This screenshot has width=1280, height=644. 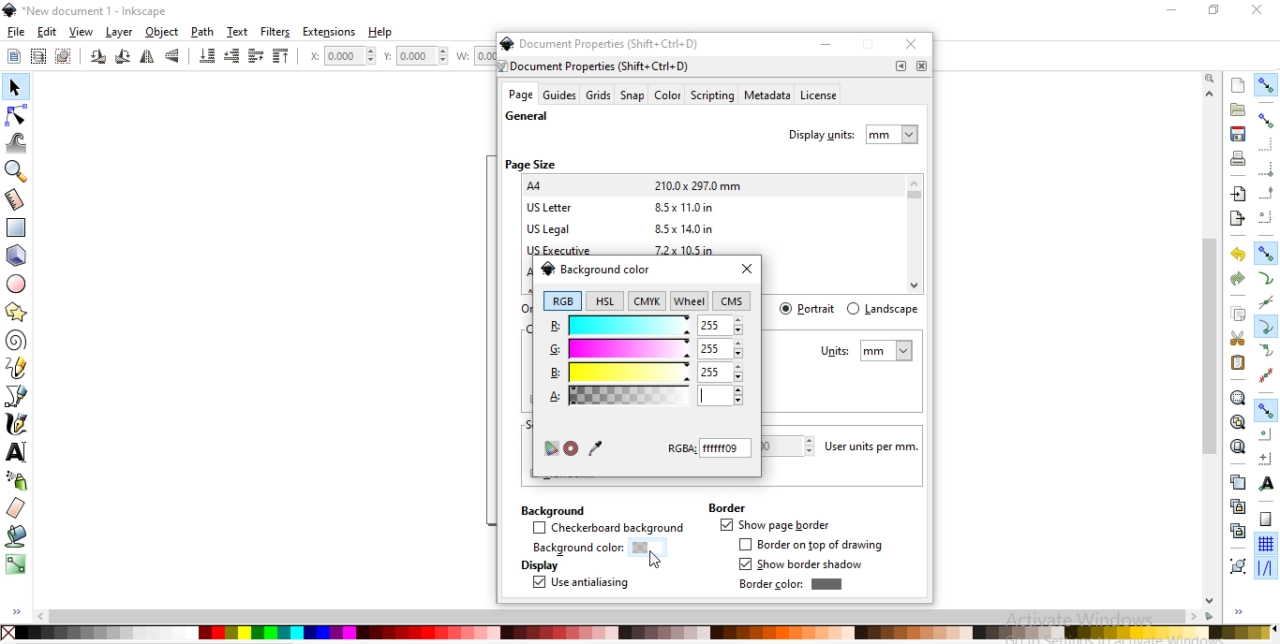 I want to click on myk, so click(x=650, y=300).